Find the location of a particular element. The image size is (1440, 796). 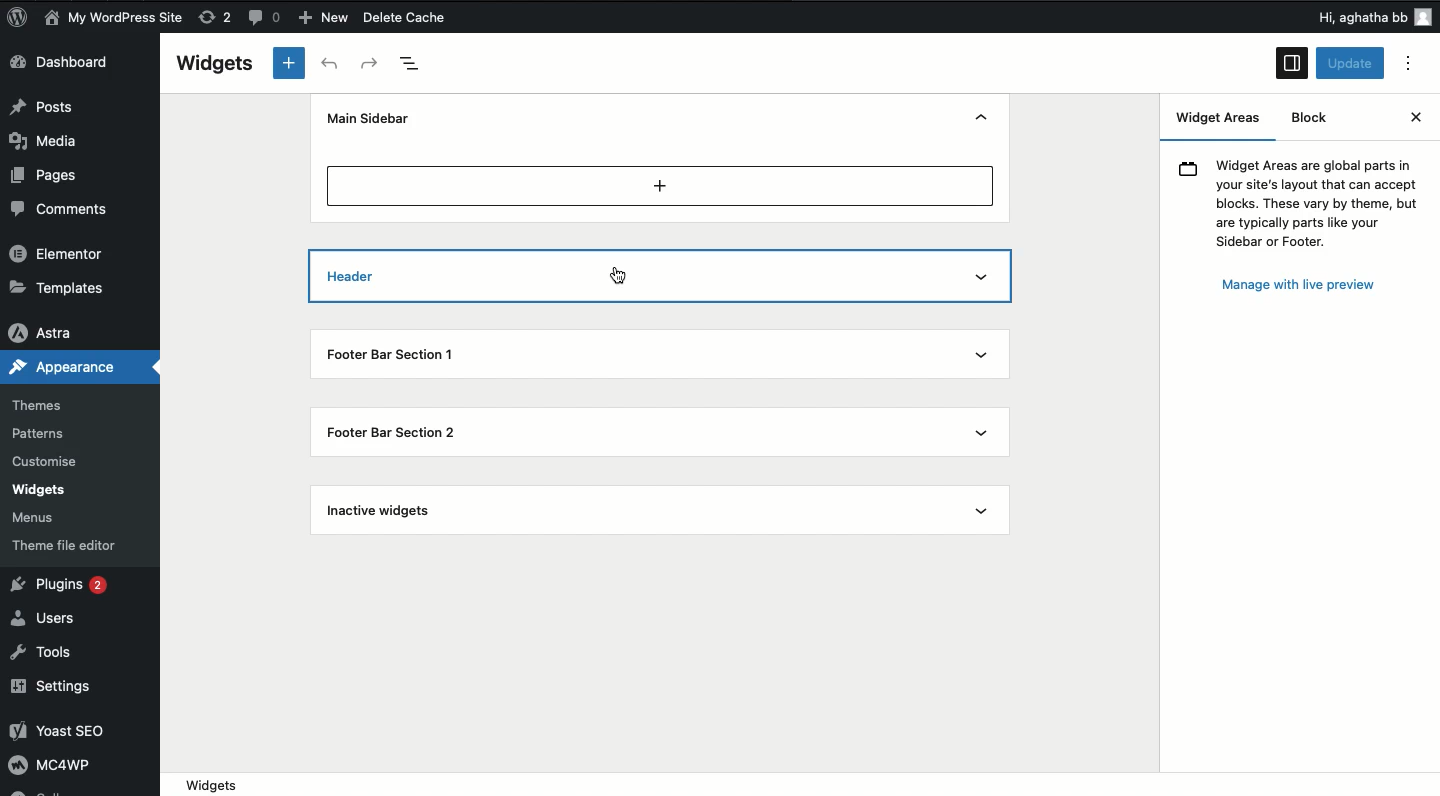

widgets is located at coordinates (800, 785).